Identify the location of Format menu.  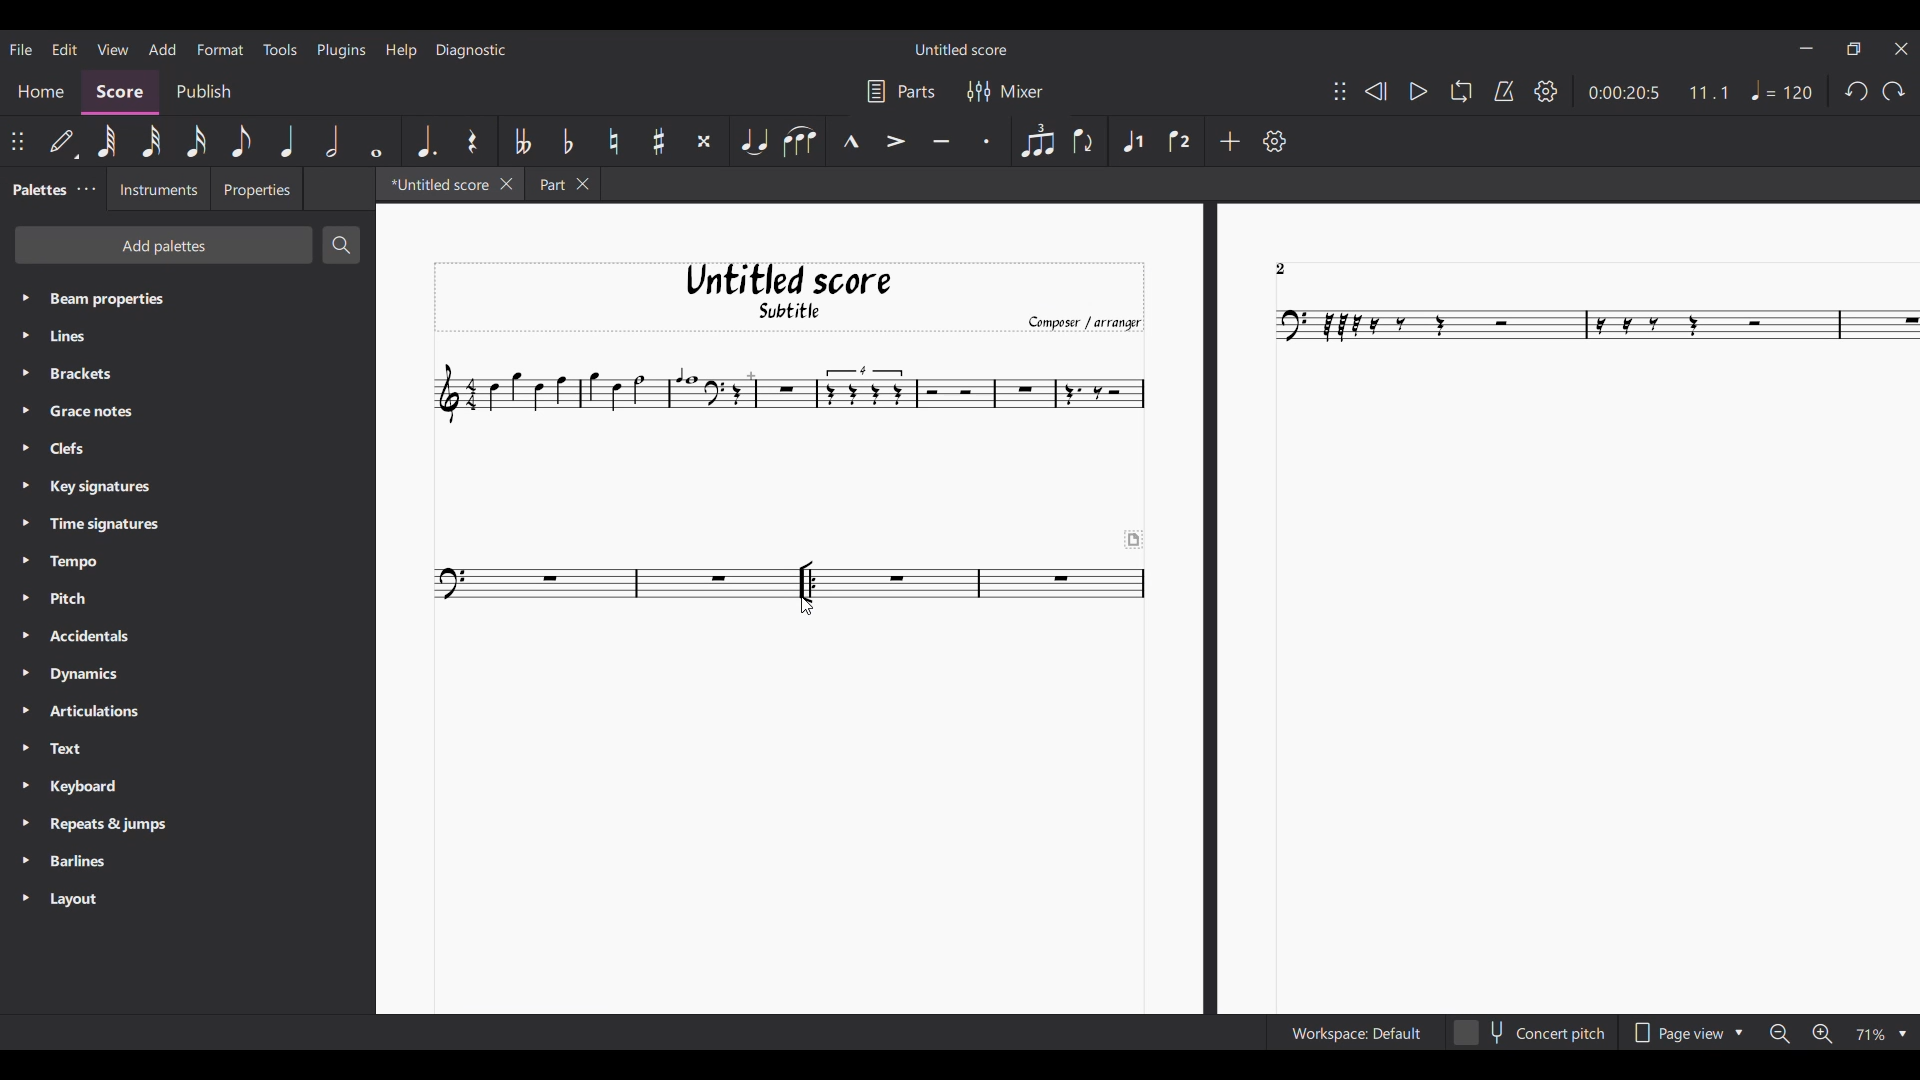
(221, 50).